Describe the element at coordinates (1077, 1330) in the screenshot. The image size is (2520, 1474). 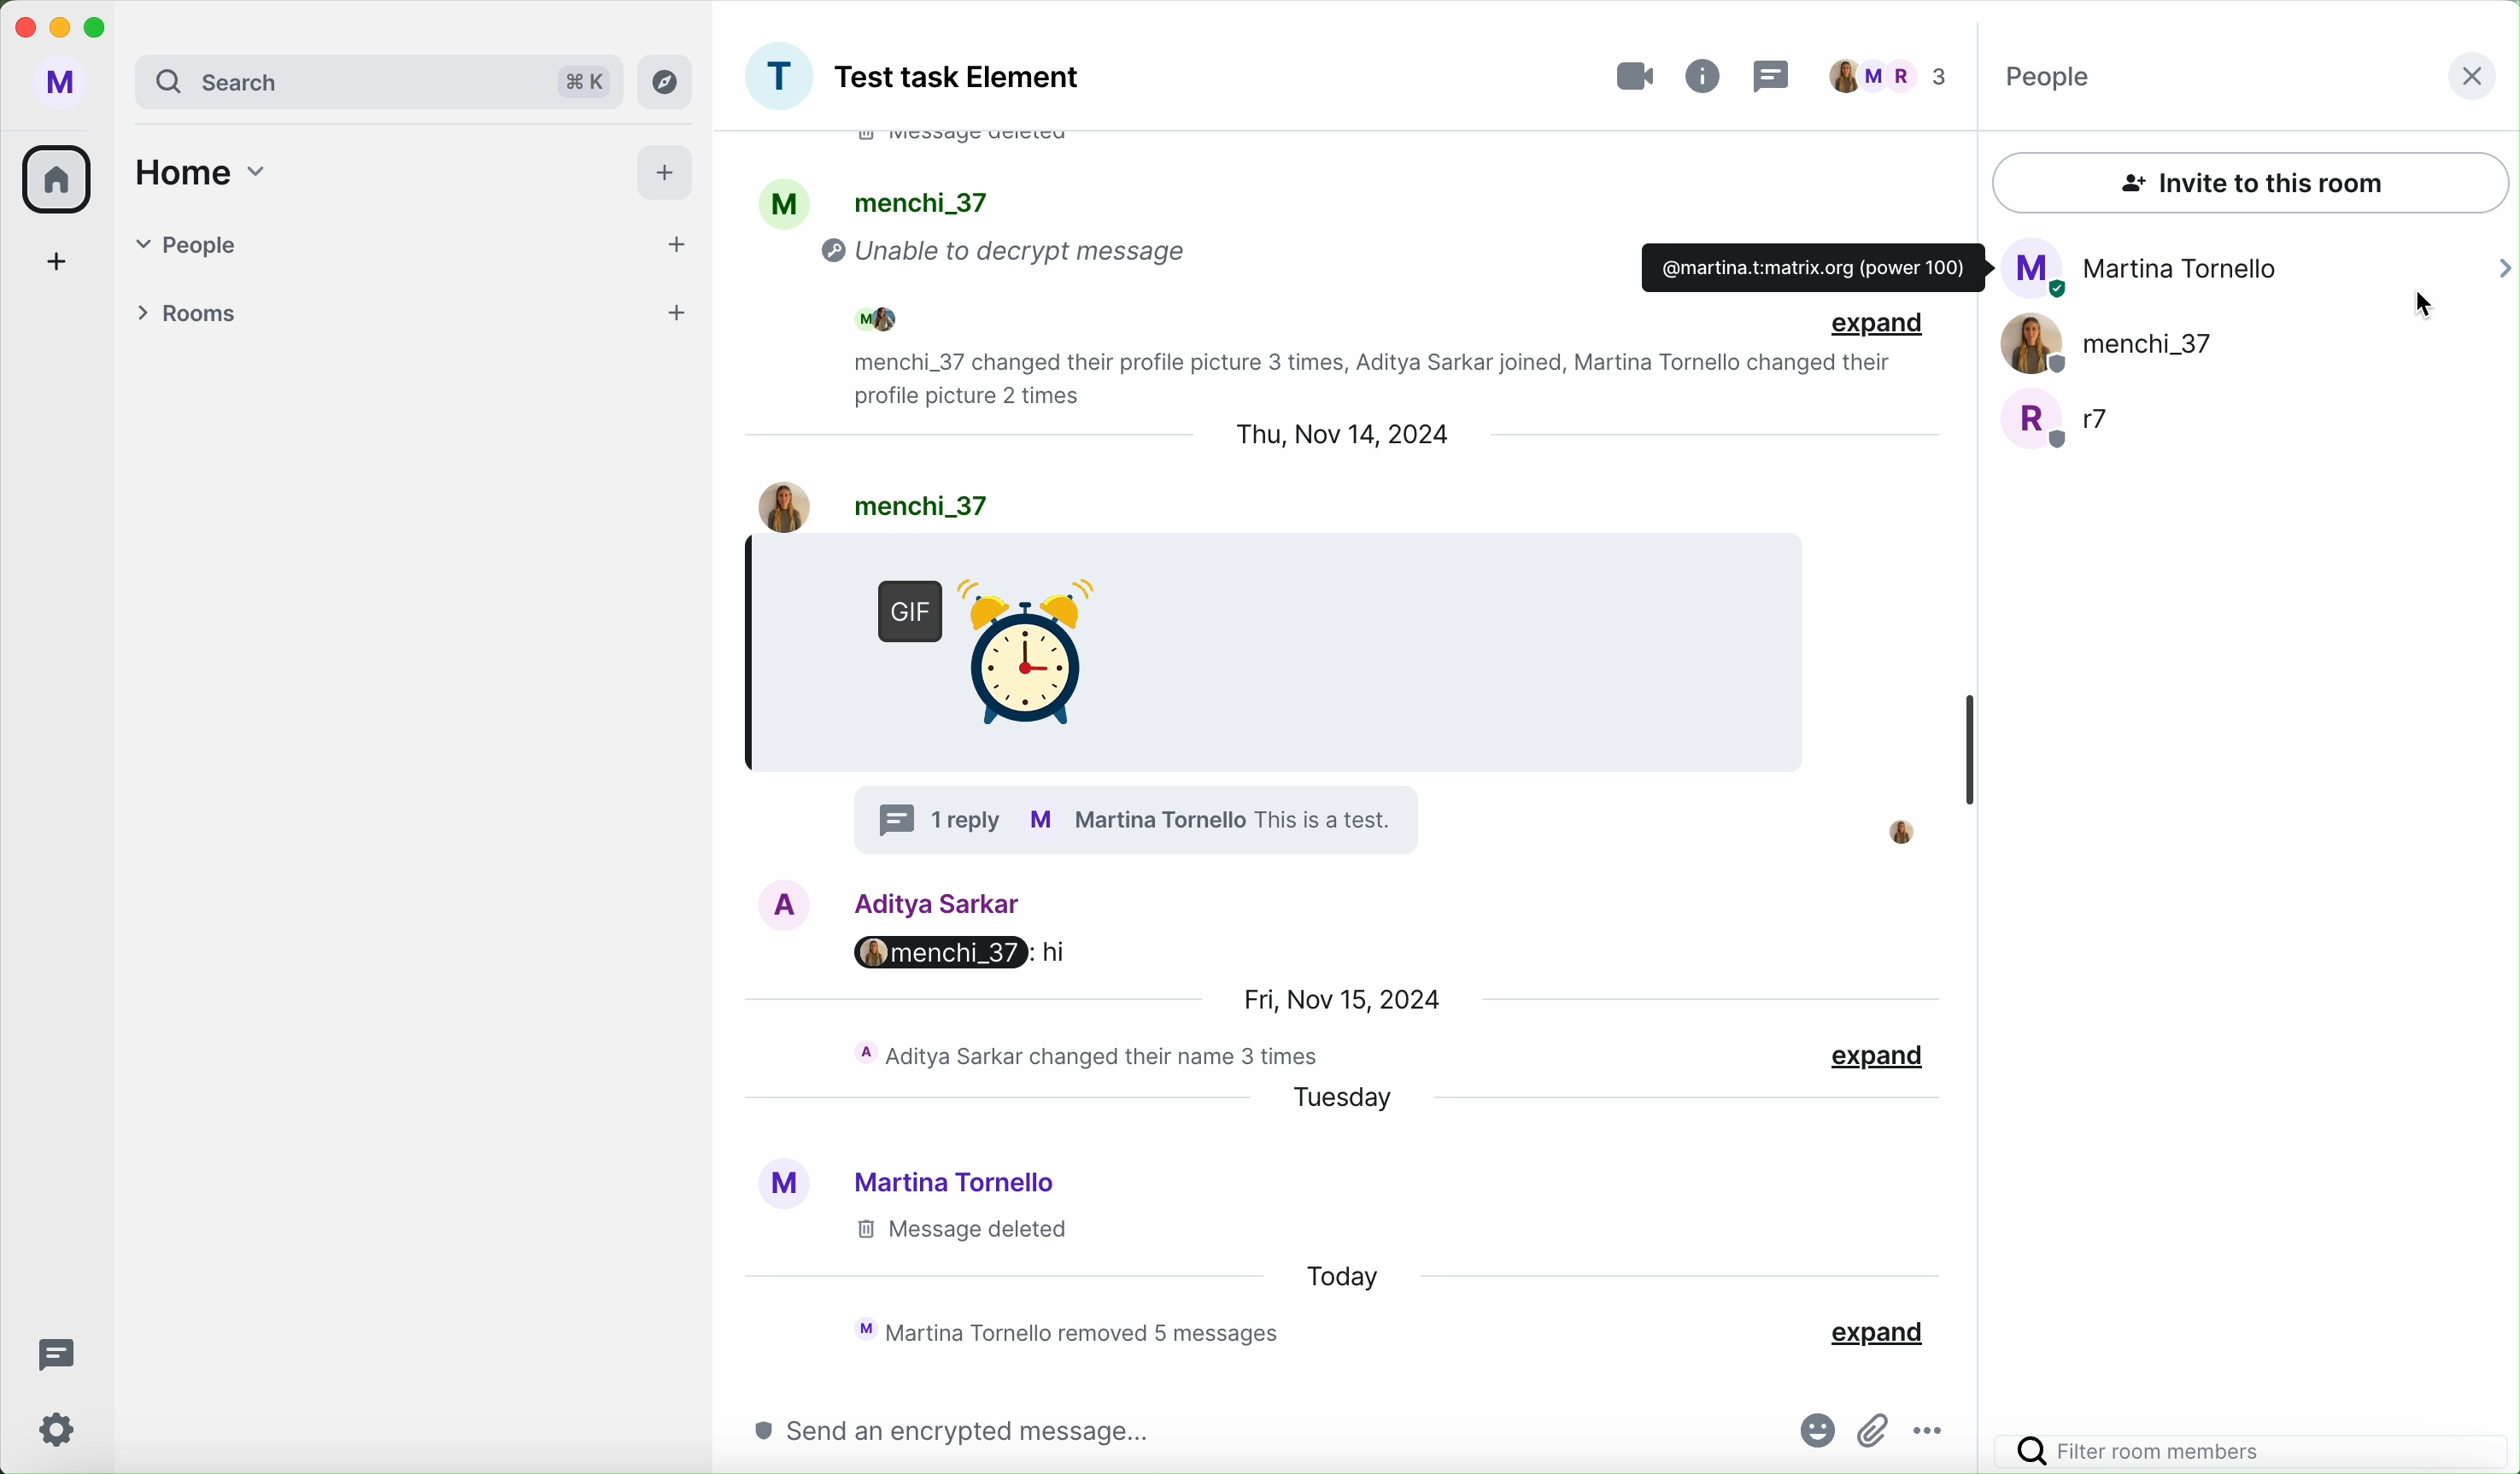
I see `activity chat` at that location.